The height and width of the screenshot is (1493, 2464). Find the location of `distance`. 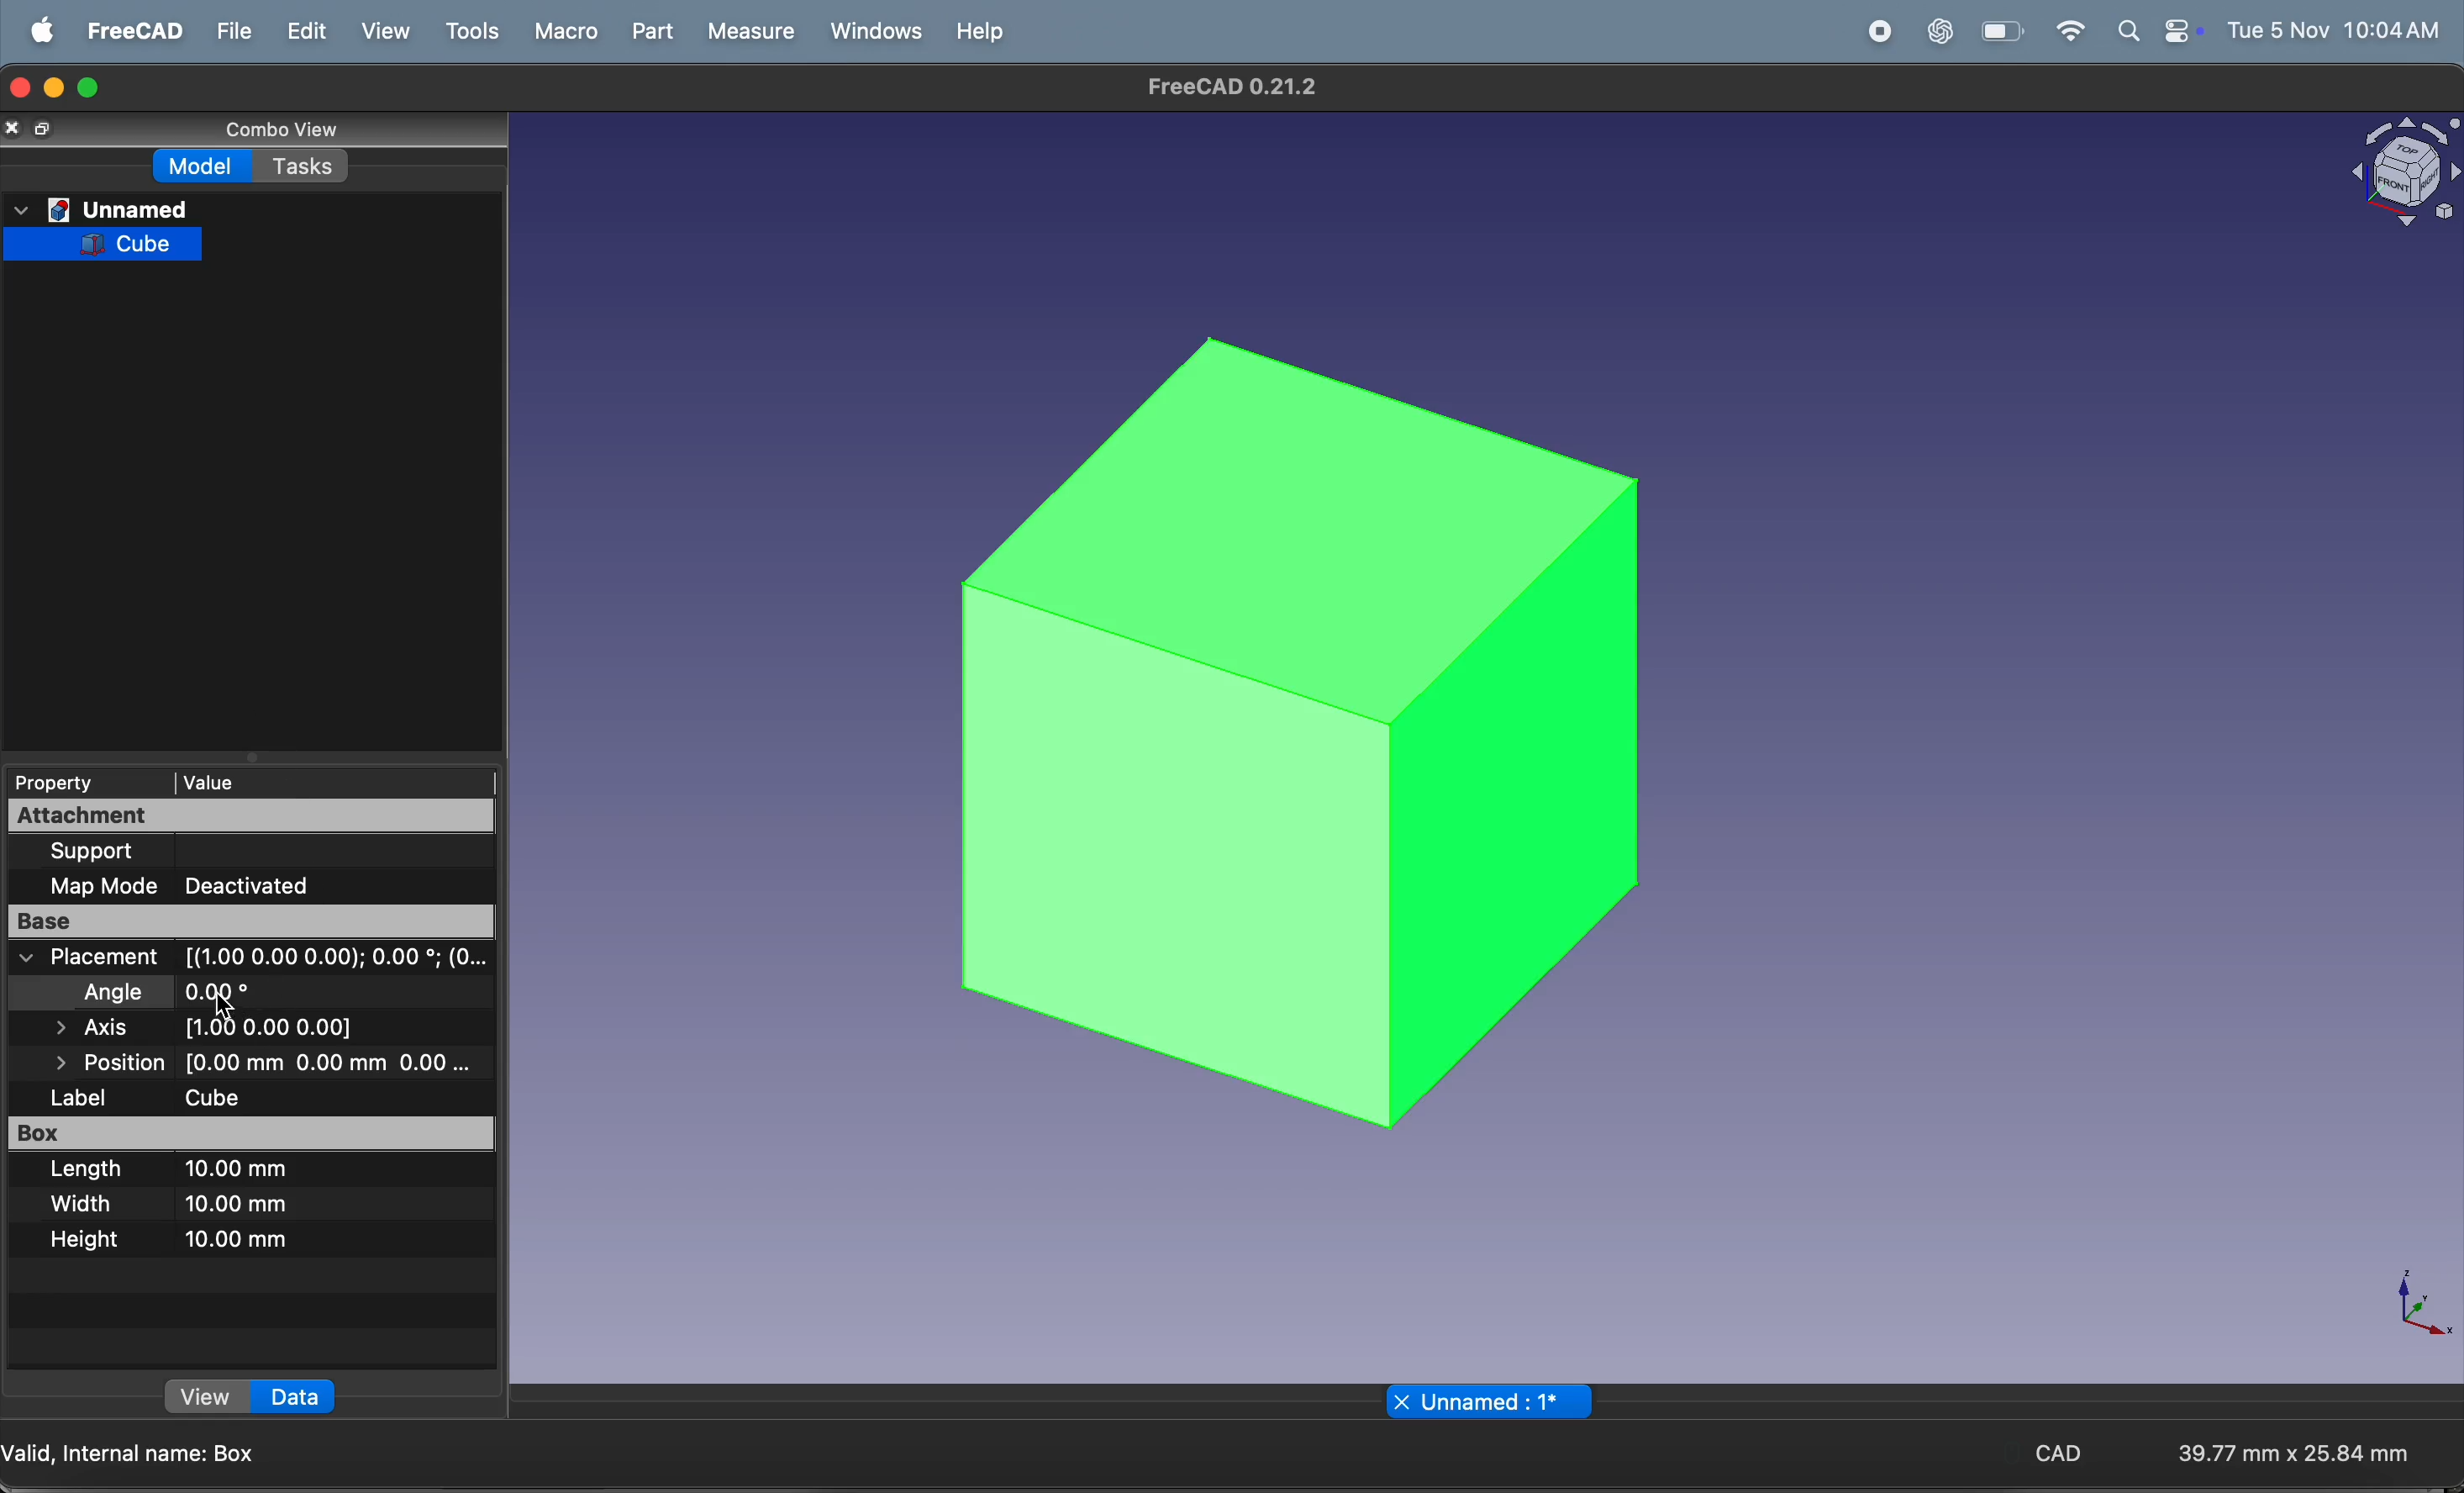

distance is located at coordinates (330, 1065).